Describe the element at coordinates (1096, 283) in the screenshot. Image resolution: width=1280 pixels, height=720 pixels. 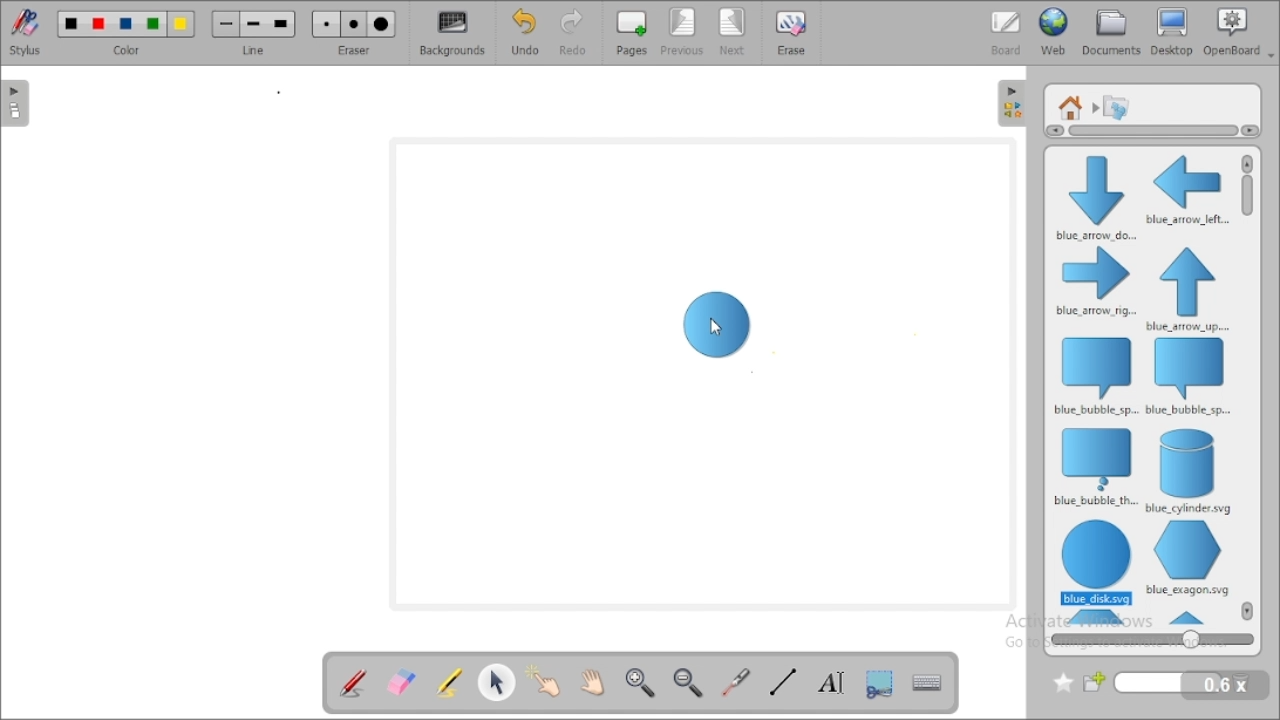
I see `blue arrow right` at that location.